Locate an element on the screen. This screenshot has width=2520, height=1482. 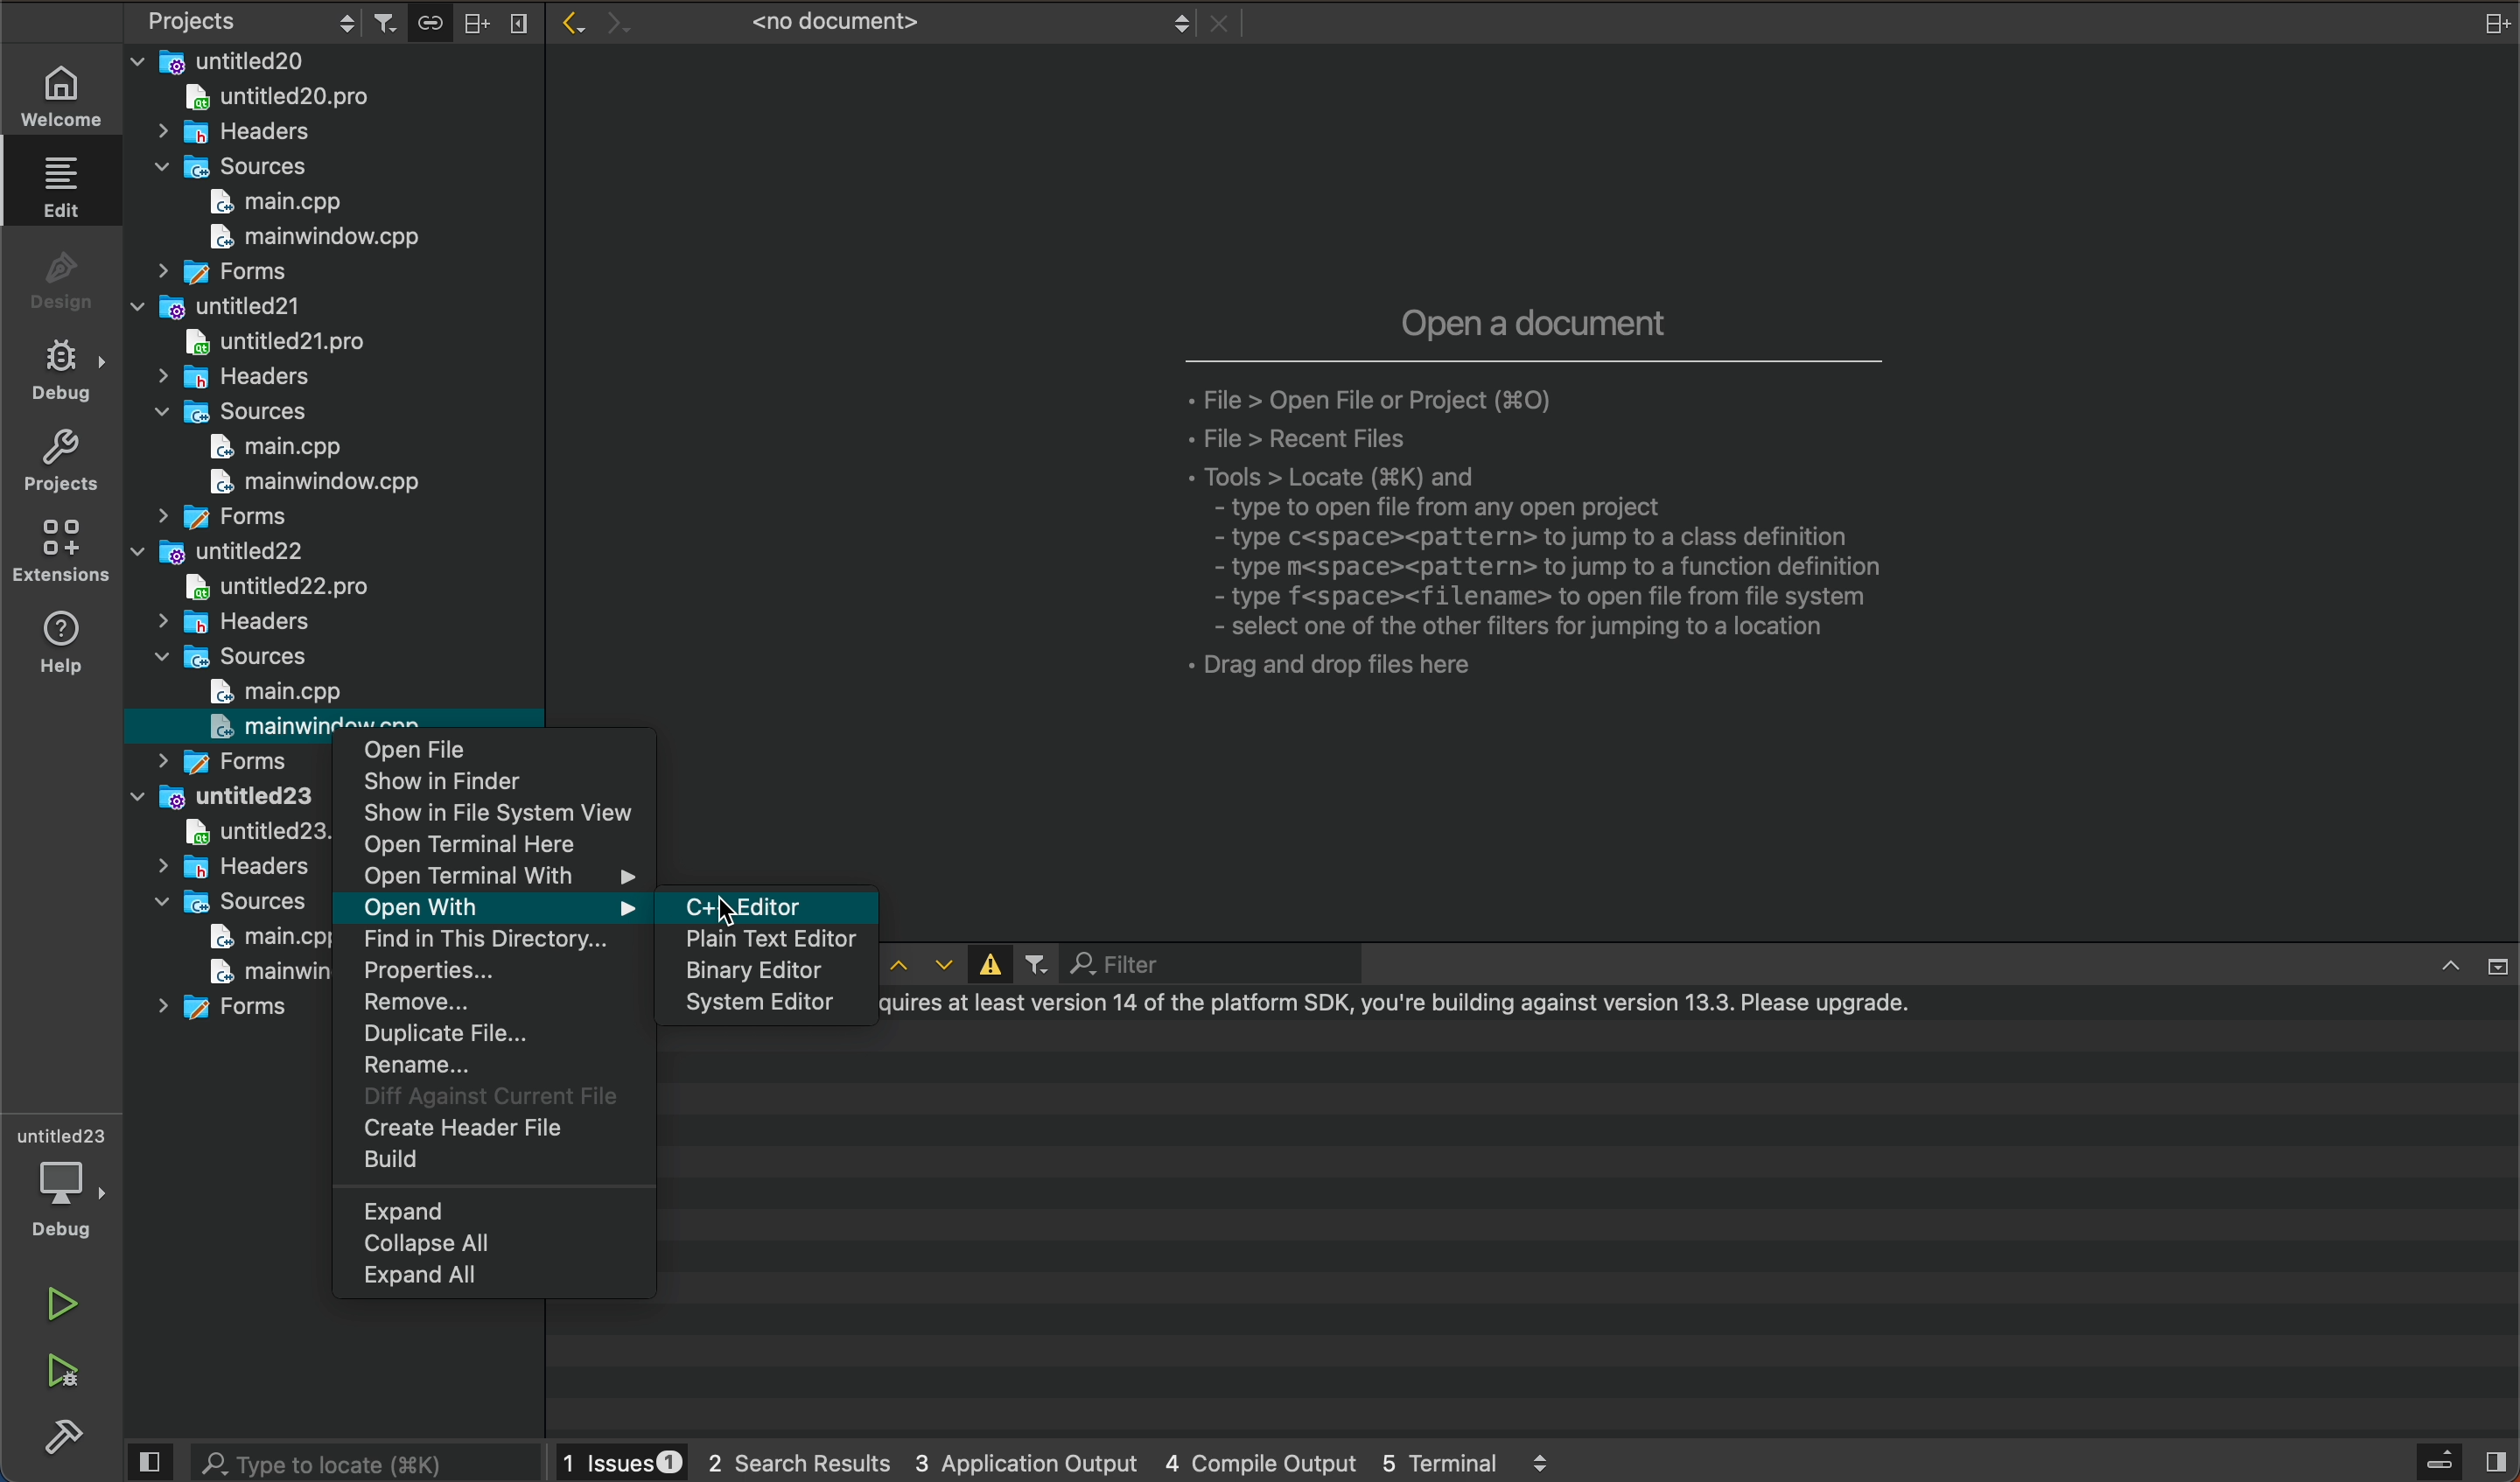
untitled20pro is located at coordinates (268, 341).